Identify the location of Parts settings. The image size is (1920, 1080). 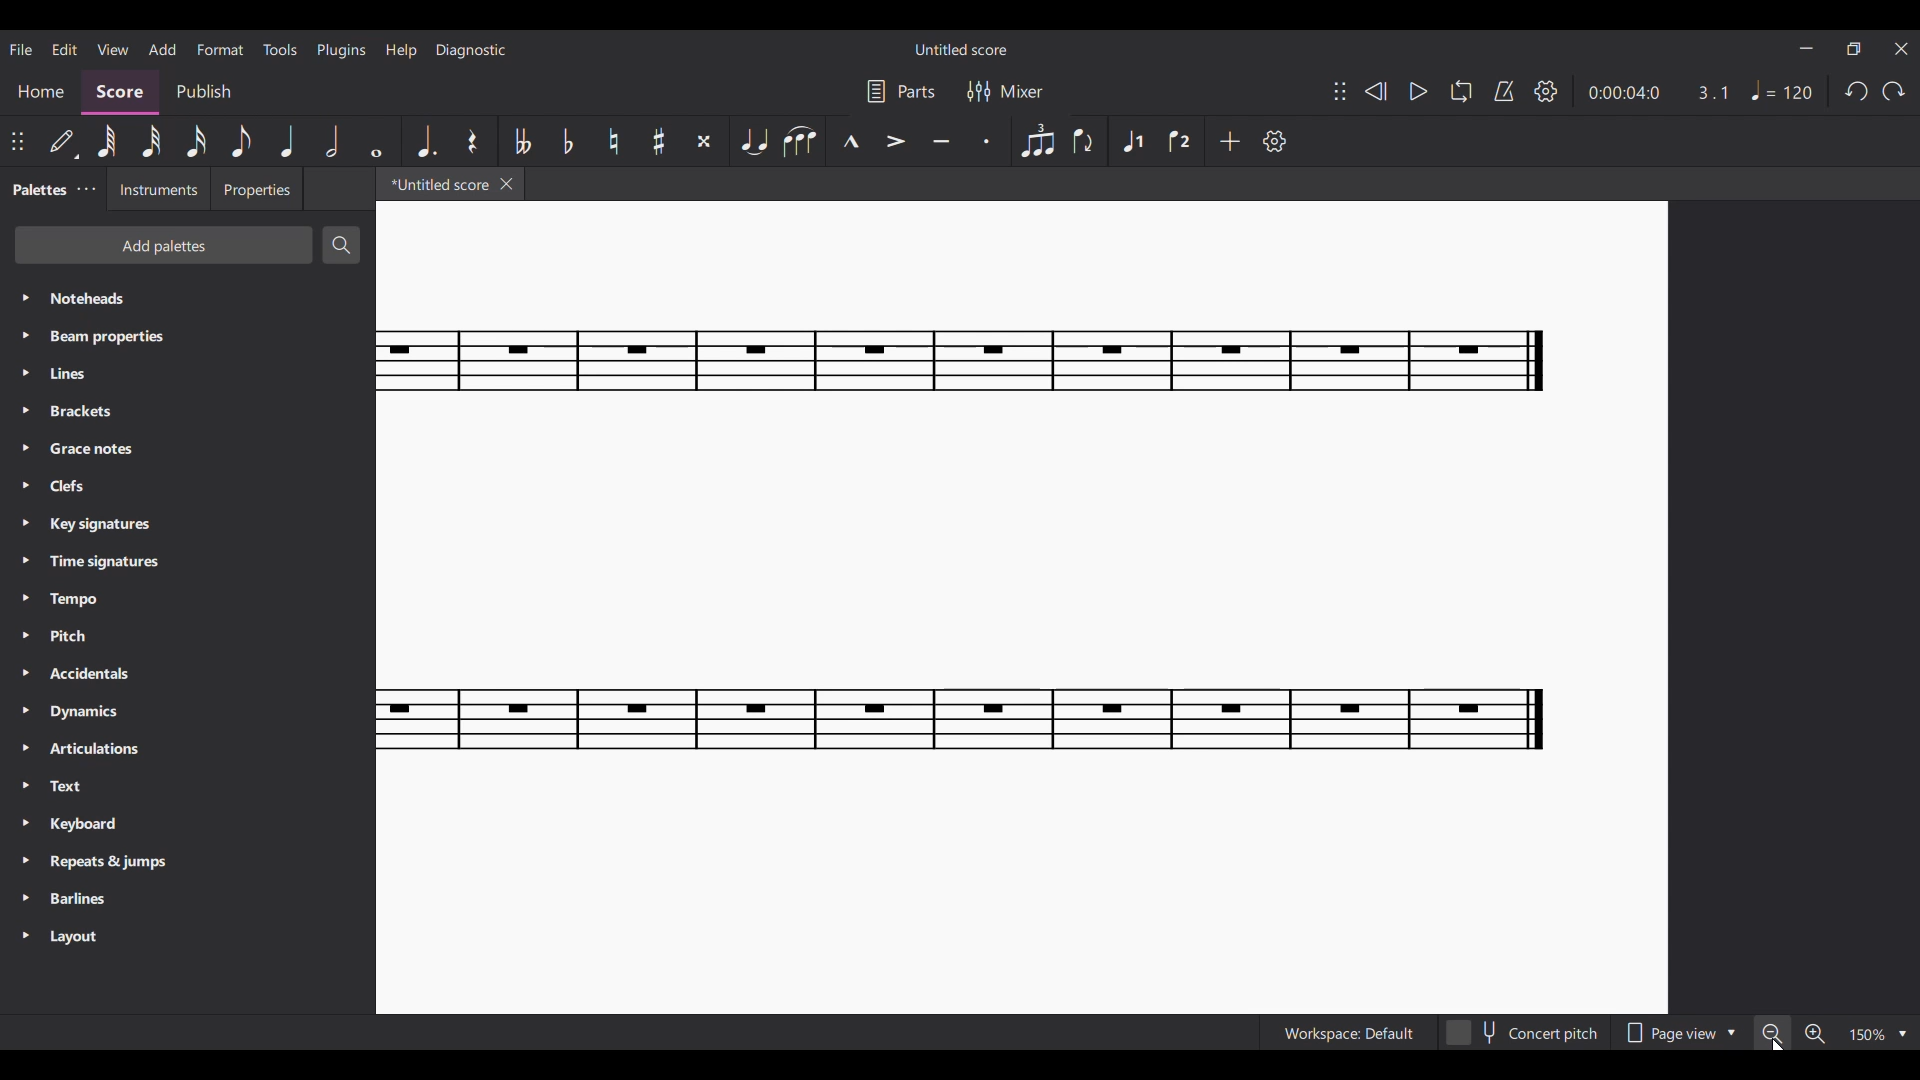
(902, 92).